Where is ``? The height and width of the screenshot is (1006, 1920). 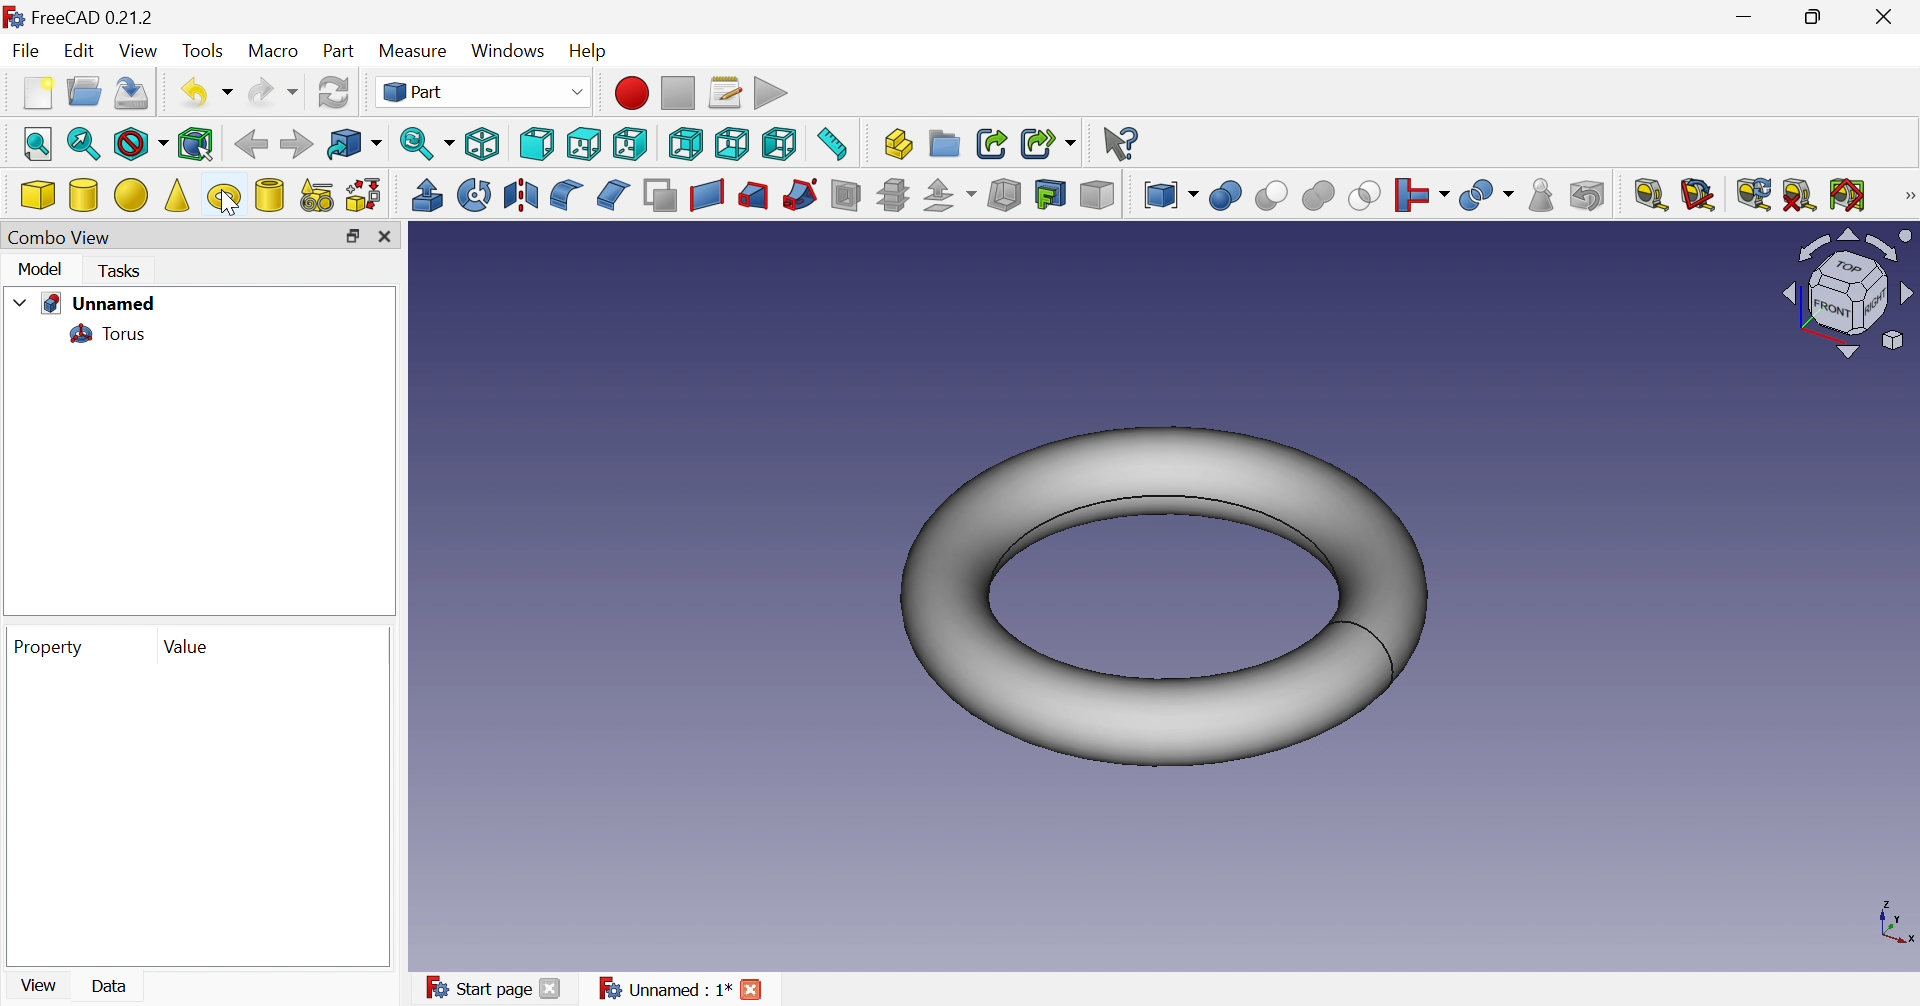  is located at coordinates (1543, 196).